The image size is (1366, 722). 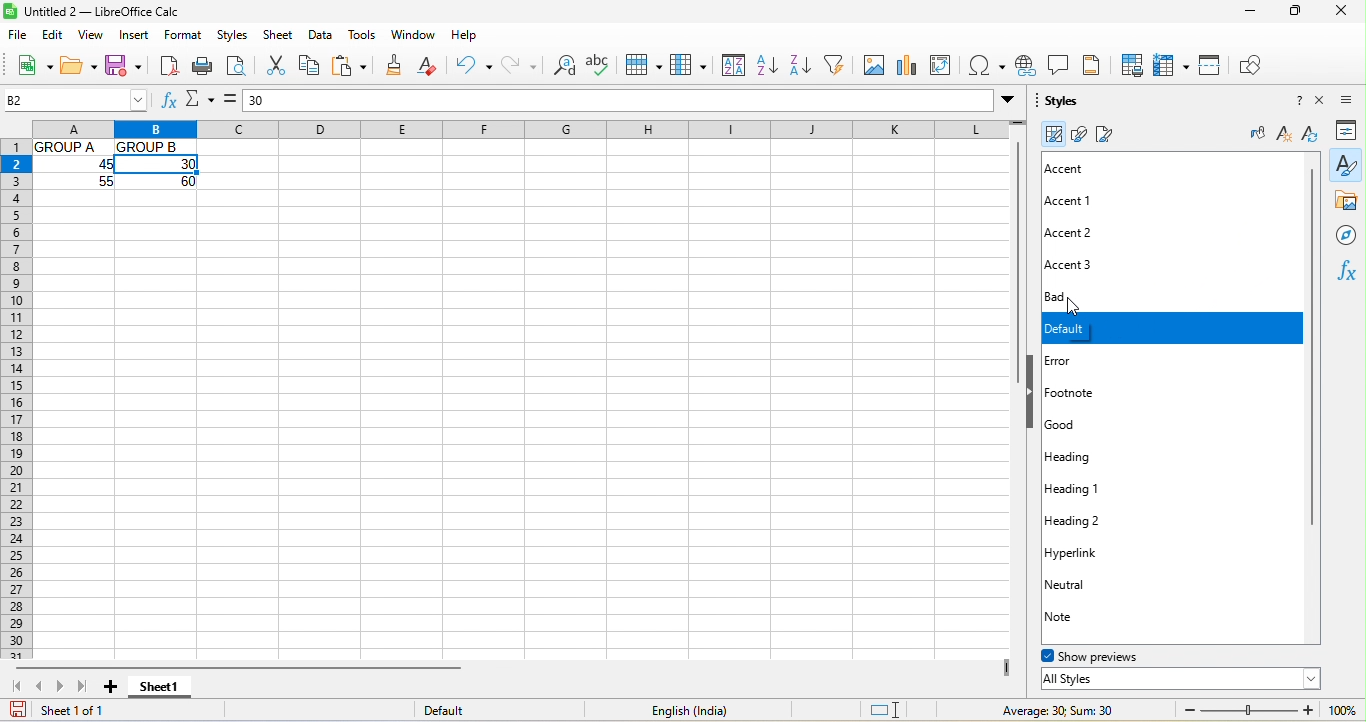 What do you see at coordinates (65, 690) in the screenshot?
I see `next sheet` at bounding box center [65, 690].